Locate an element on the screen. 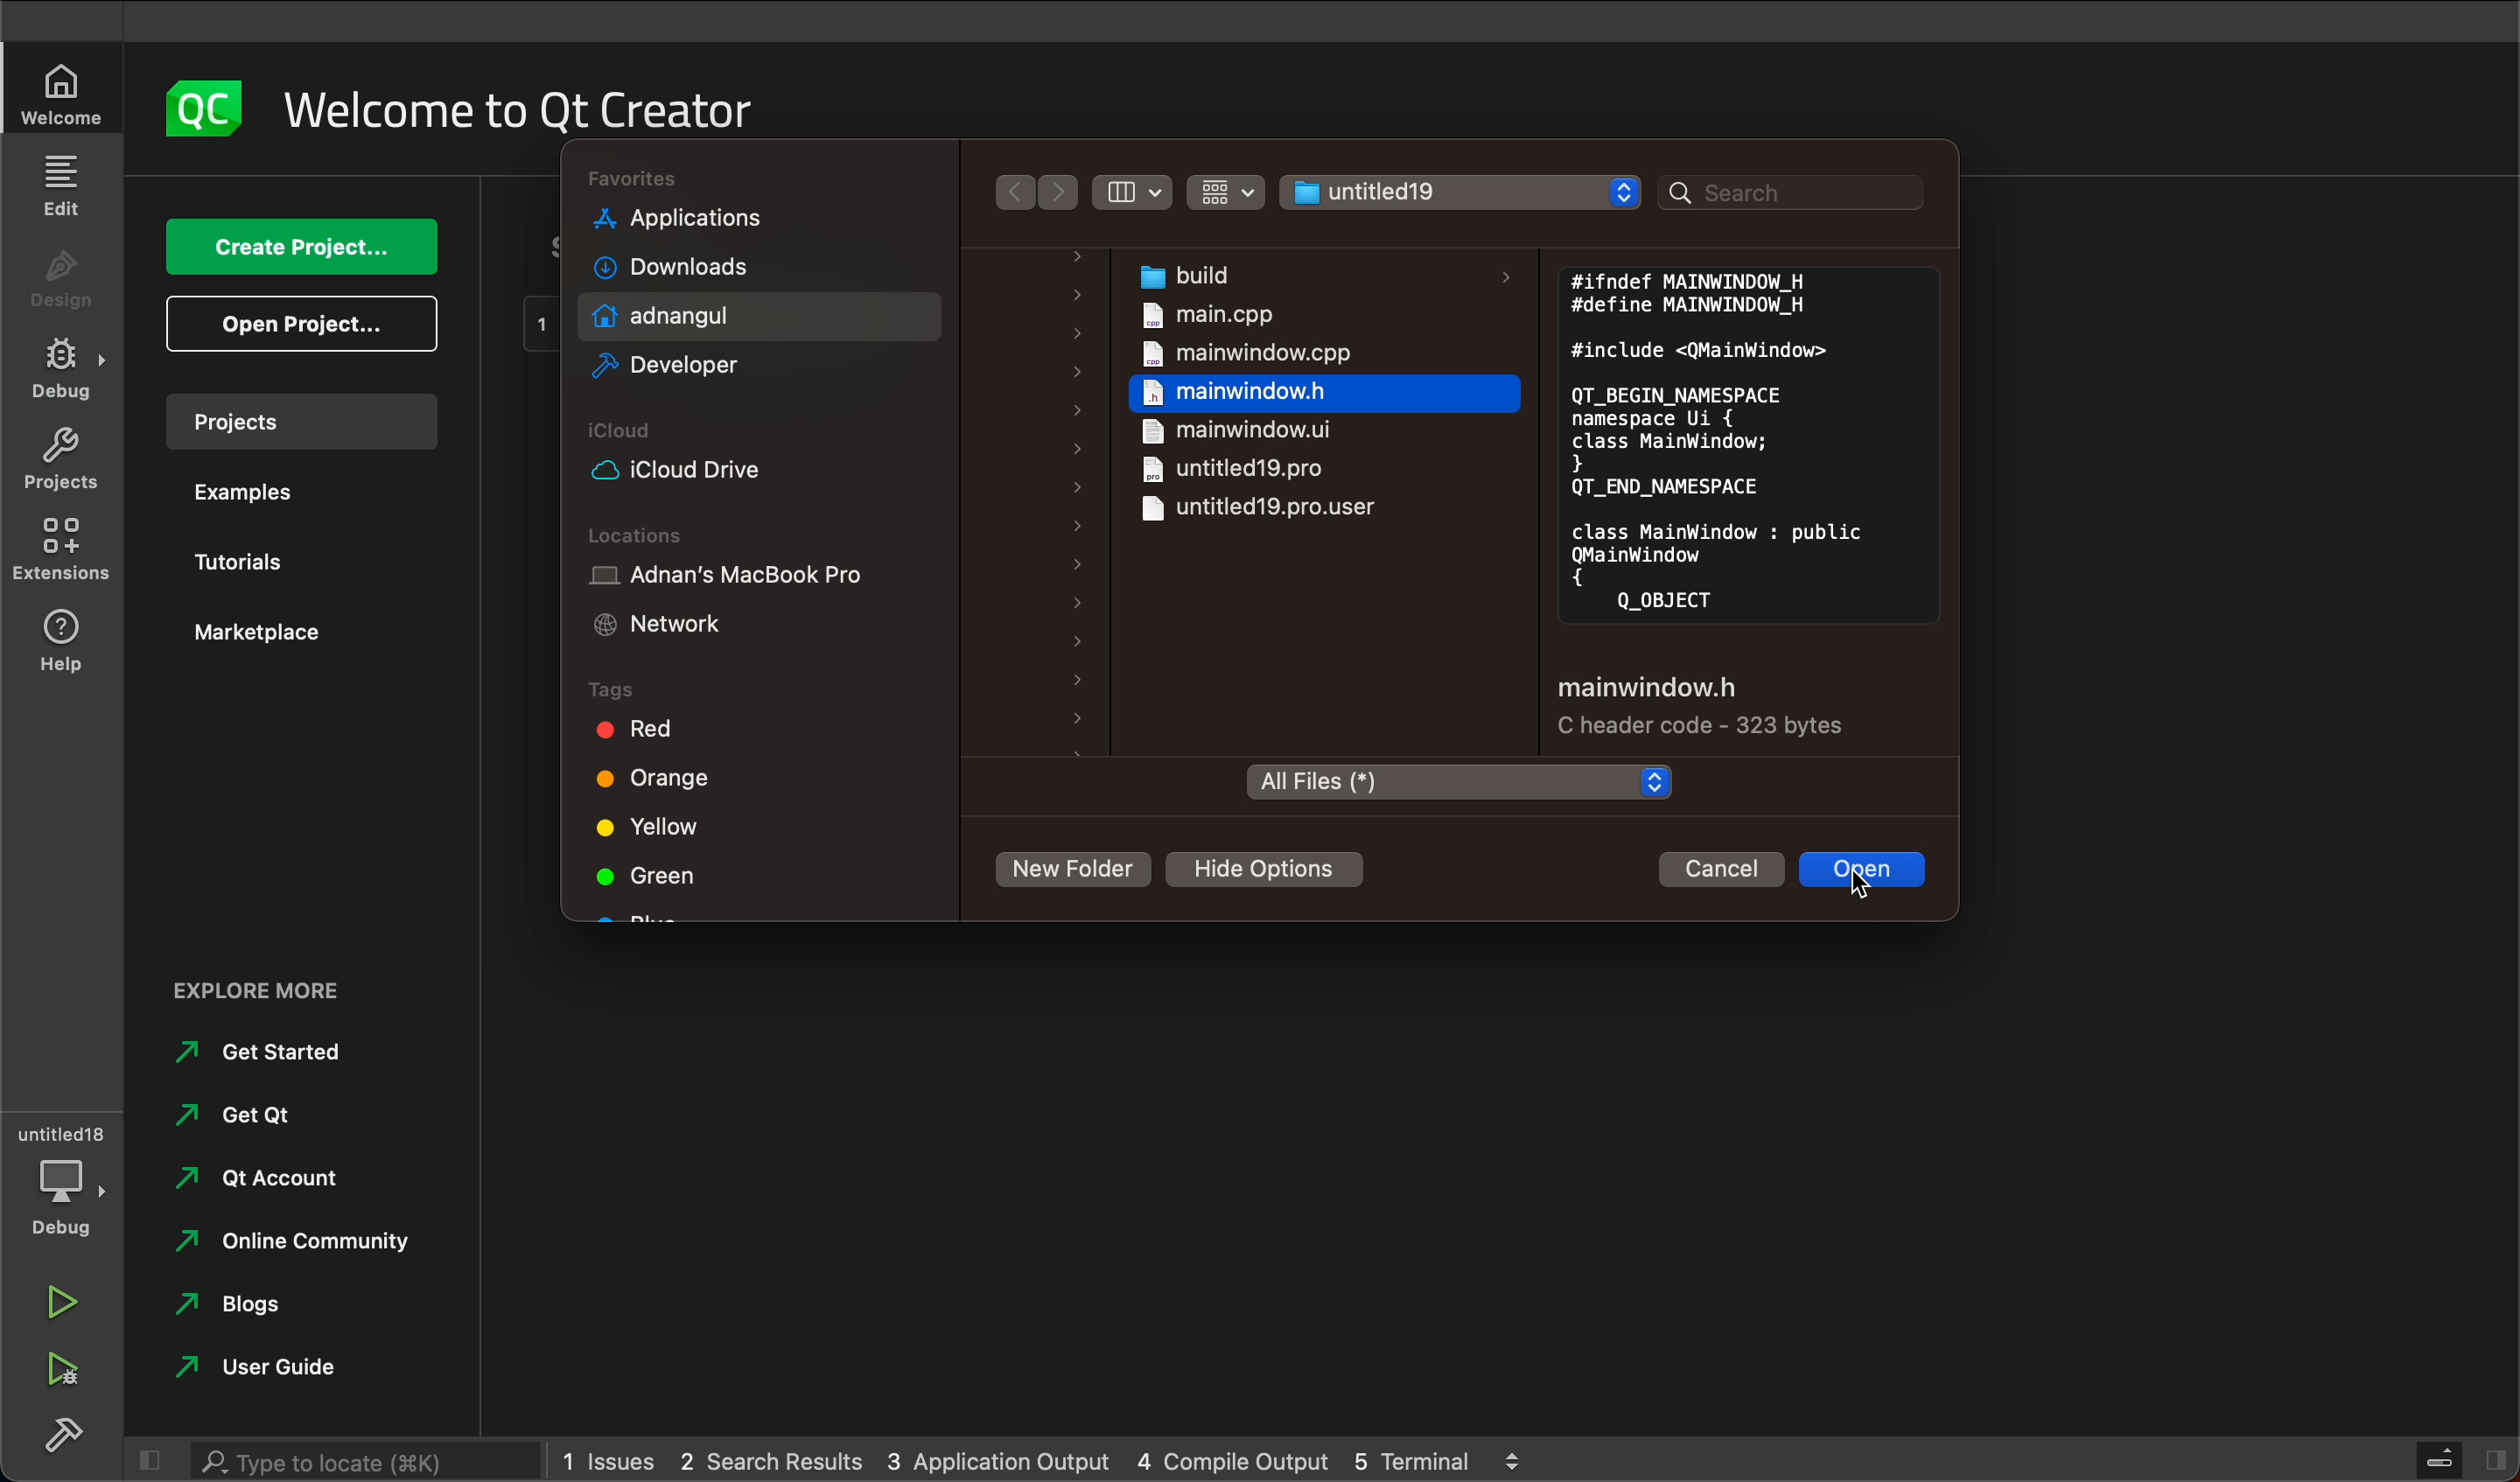 The width and height of the screenshot is (2520, 1482). close slide bar is located at coordinates (2462, 1463).